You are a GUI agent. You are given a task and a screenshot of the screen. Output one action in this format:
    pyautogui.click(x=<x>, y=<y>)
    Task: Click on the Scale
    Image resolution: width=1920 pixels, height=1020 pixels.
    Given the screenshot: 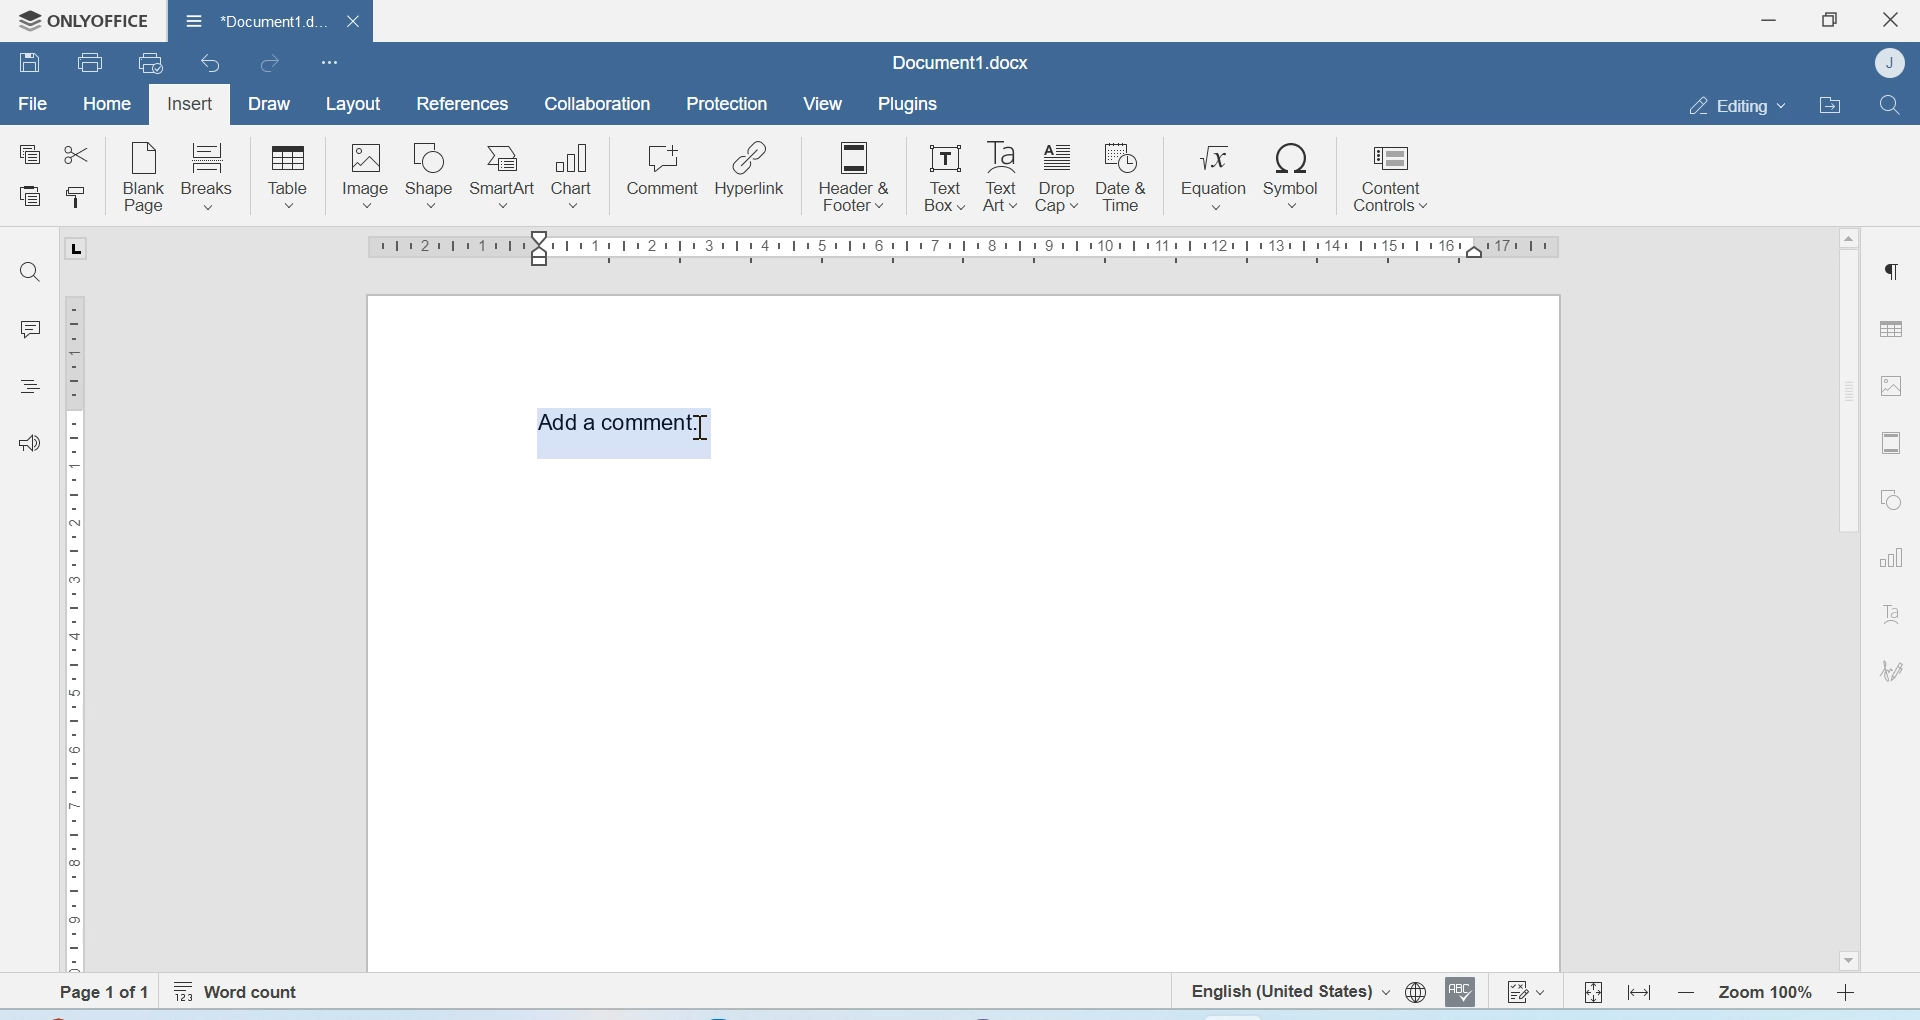 What is the action you would take?
    pyautogui.click(x=78, y=630)
    